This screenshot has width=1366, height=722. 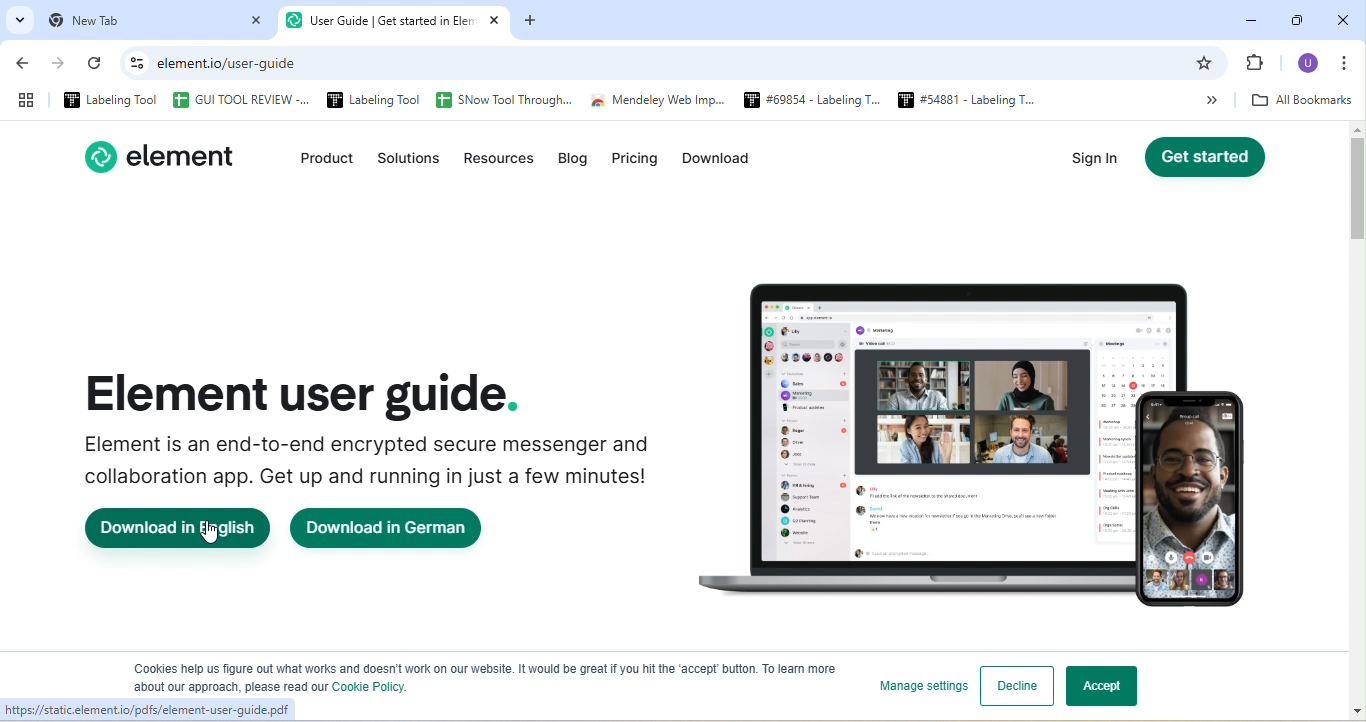 What do you see at coordinates (63, 64) in the screenshot?
I see `forward` at bounding box center [63, 64].